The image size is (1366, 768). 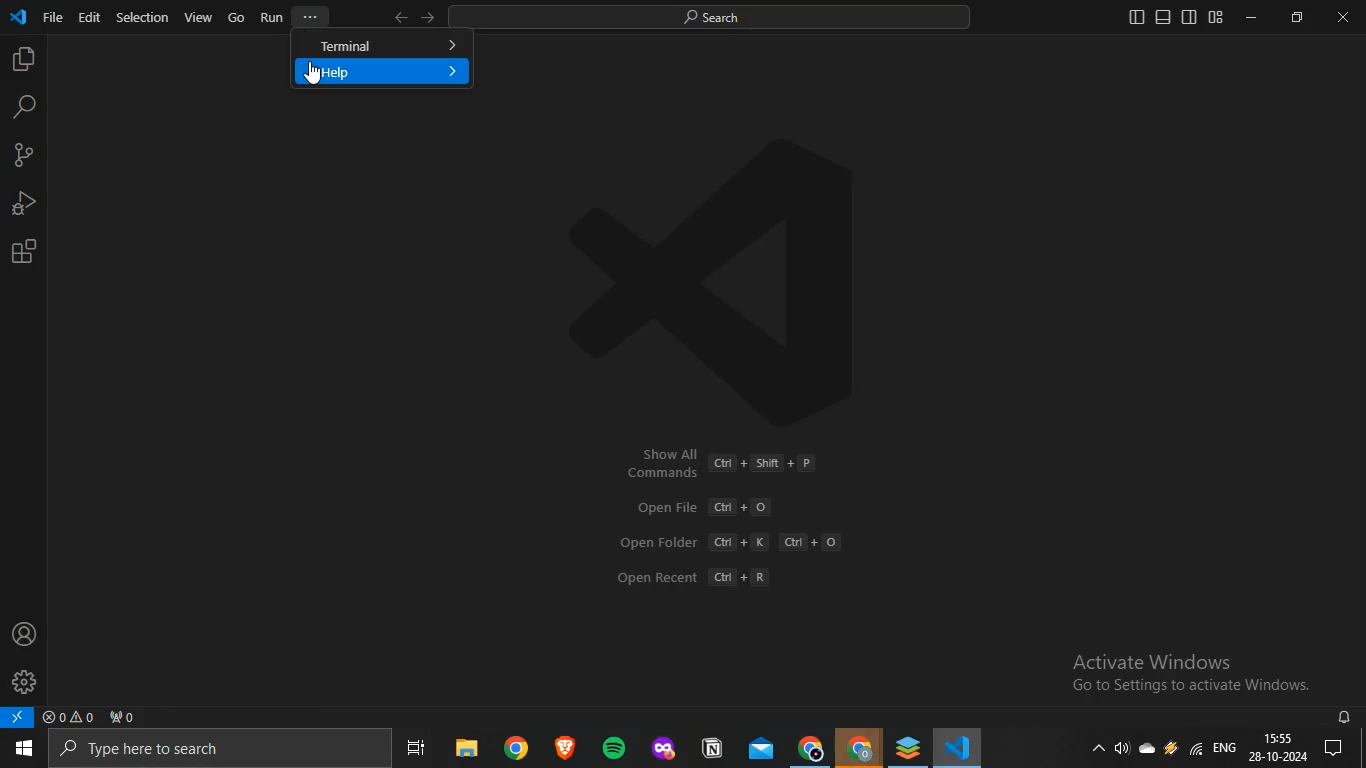 I want to click on mozilla firefox, so click(x=662, y=749).